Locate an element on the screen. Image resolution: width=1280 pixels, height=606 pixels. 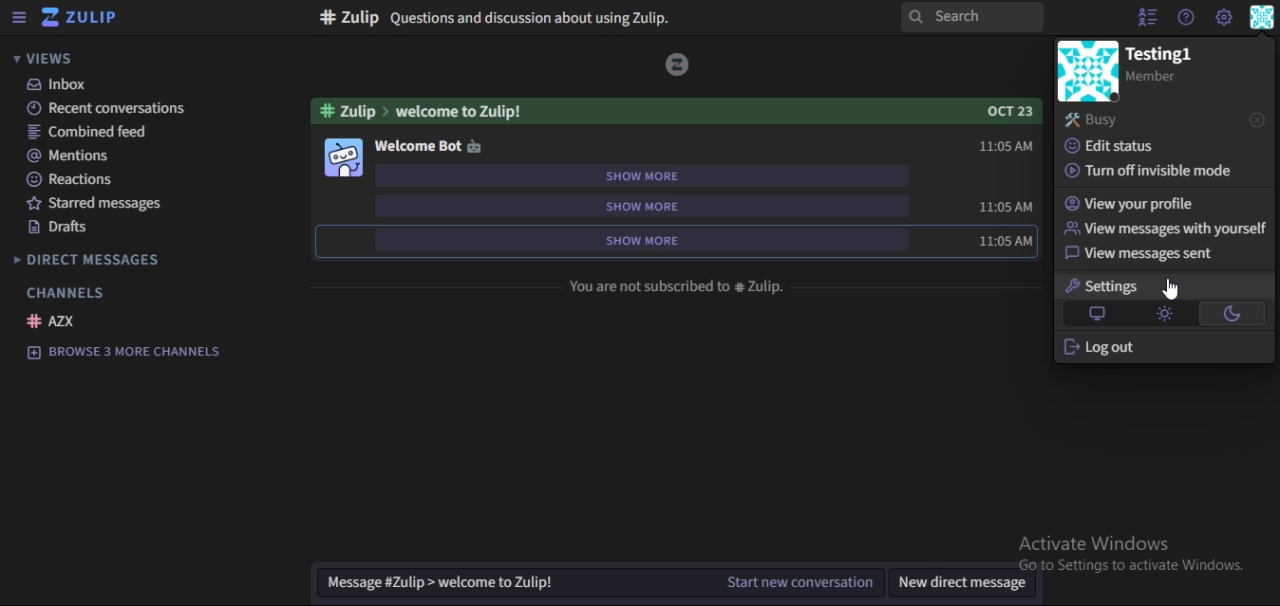
settings is located at coordinates (1101, 286).